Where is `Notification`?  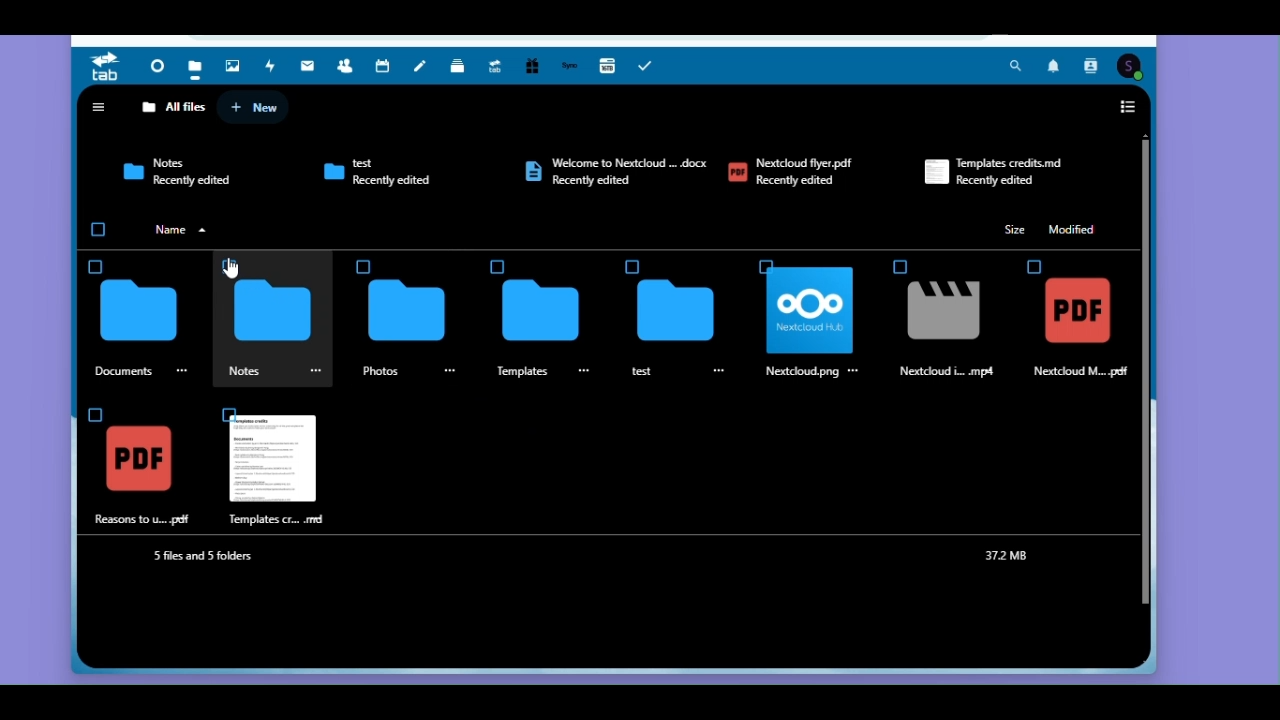 Notification is located at coordinates (1052, 68).